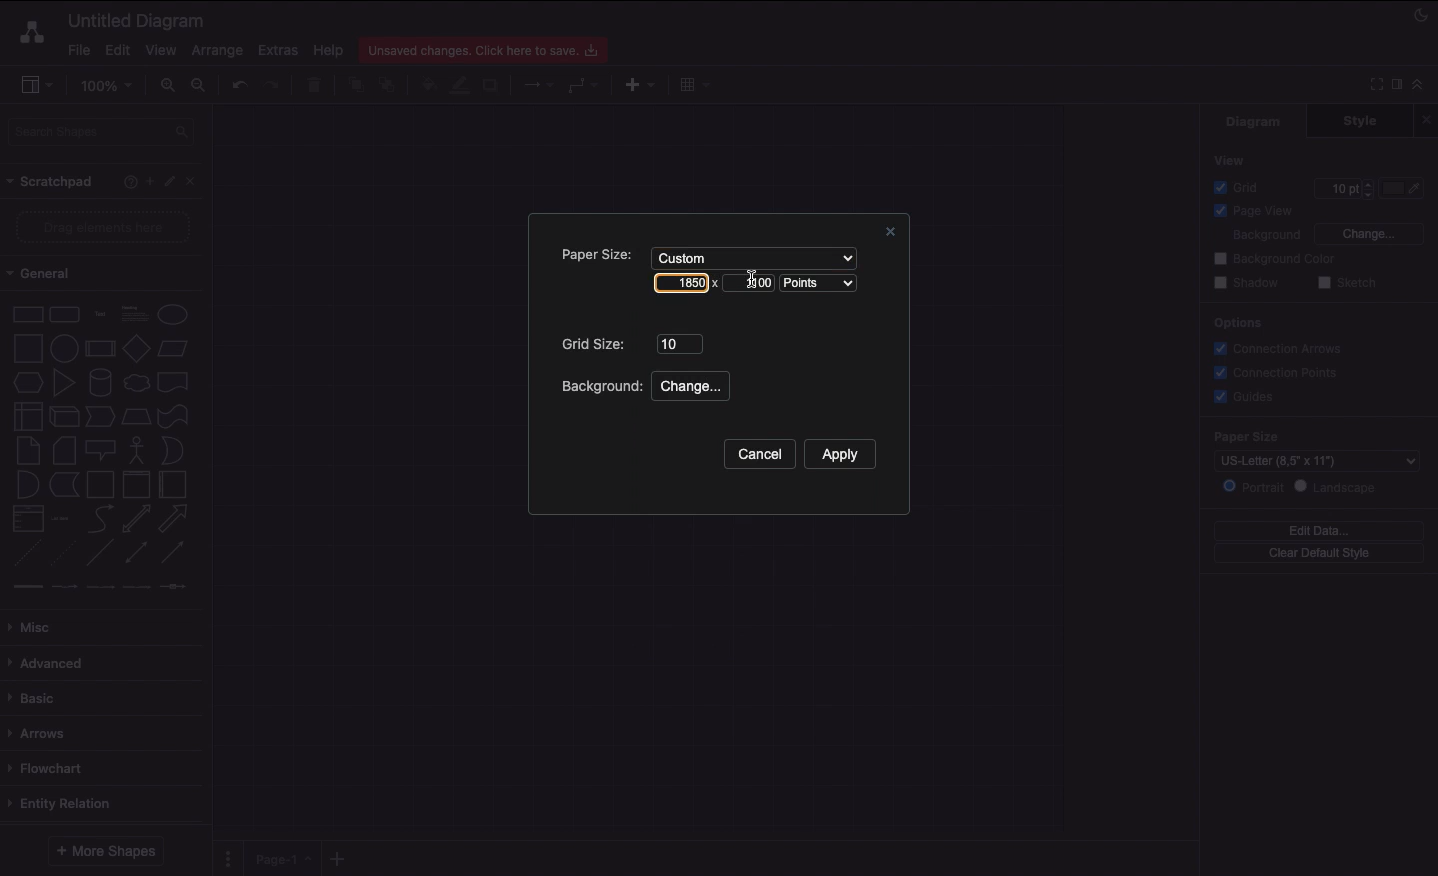 This screenshot has height=876, width=1438. Describe the element at coordinates (750, 281) in the screenshot. I see `1100` at that location.